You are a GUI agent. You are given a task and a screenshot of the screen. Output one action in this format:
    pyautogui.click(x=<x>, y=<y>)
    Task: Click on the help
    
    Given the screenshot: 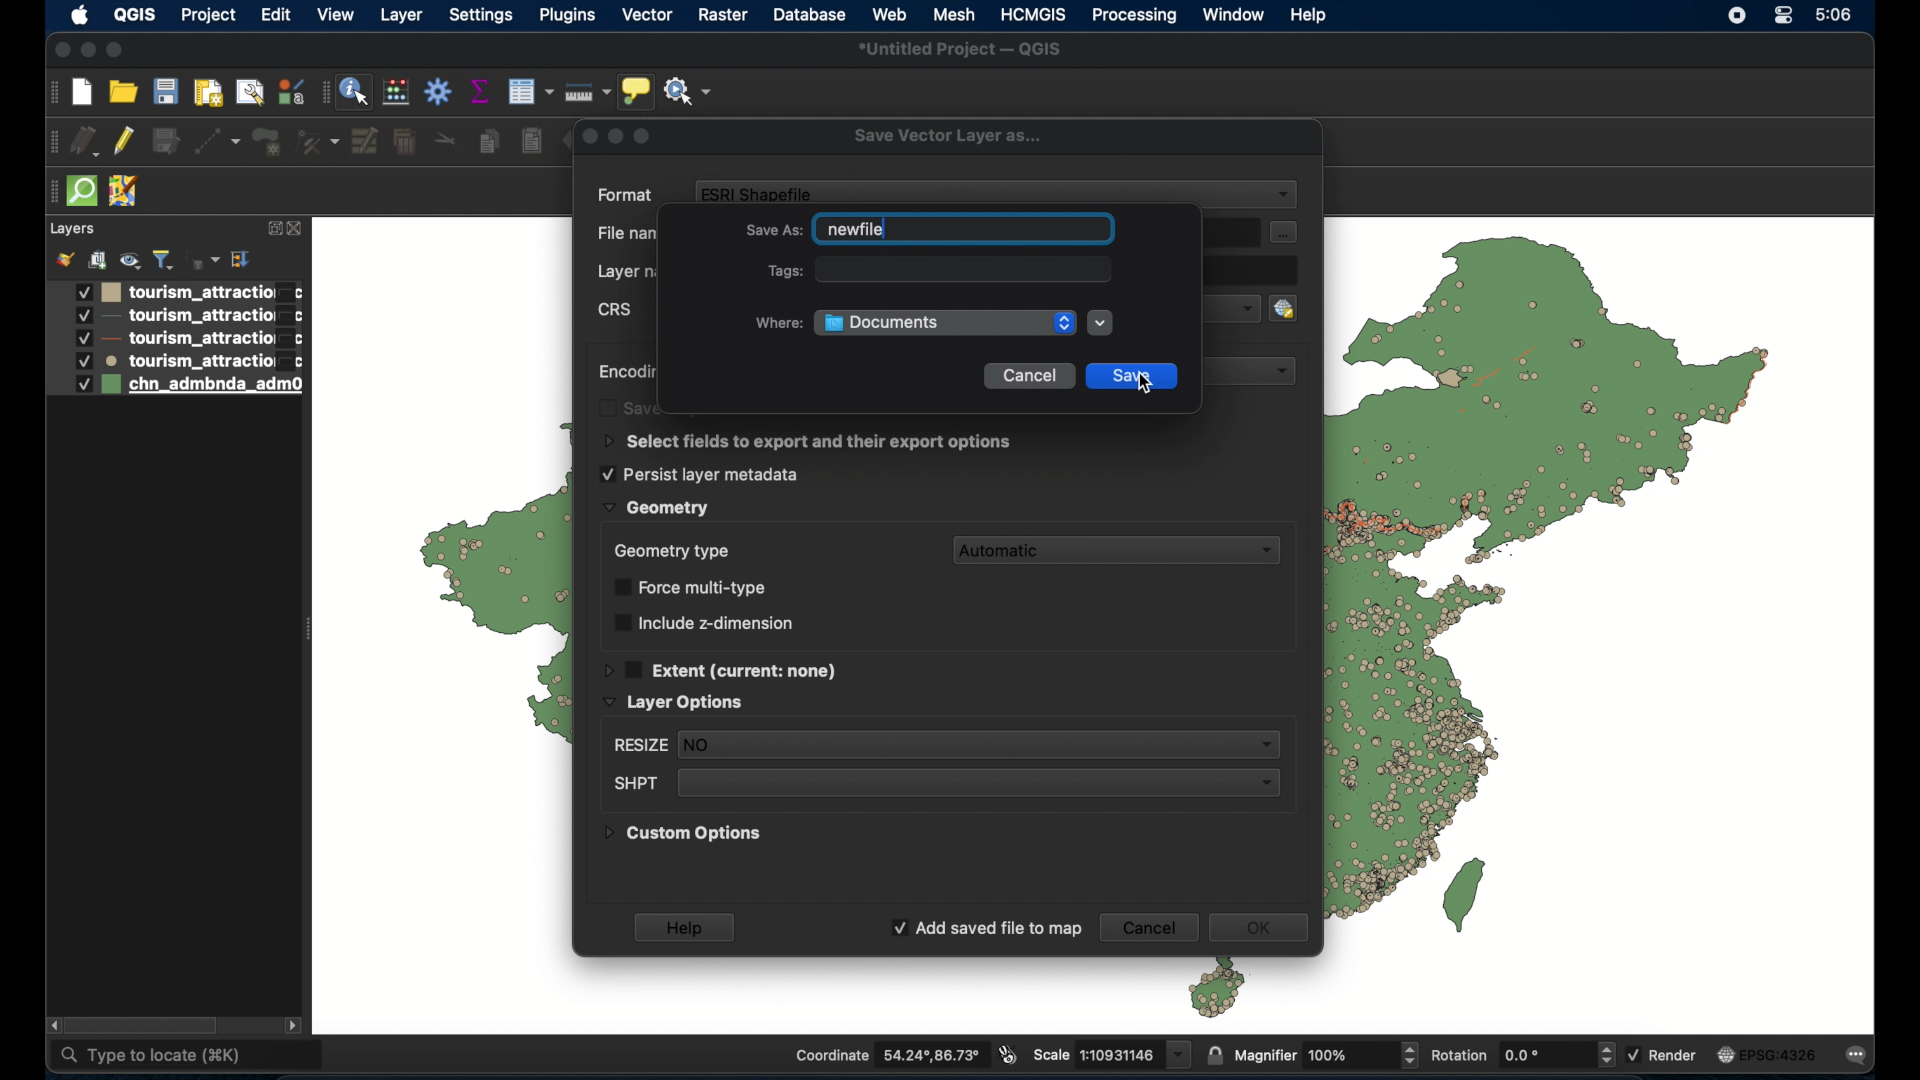 What is the action you would take?
    pyautogui.click(x=687, y=927)
    